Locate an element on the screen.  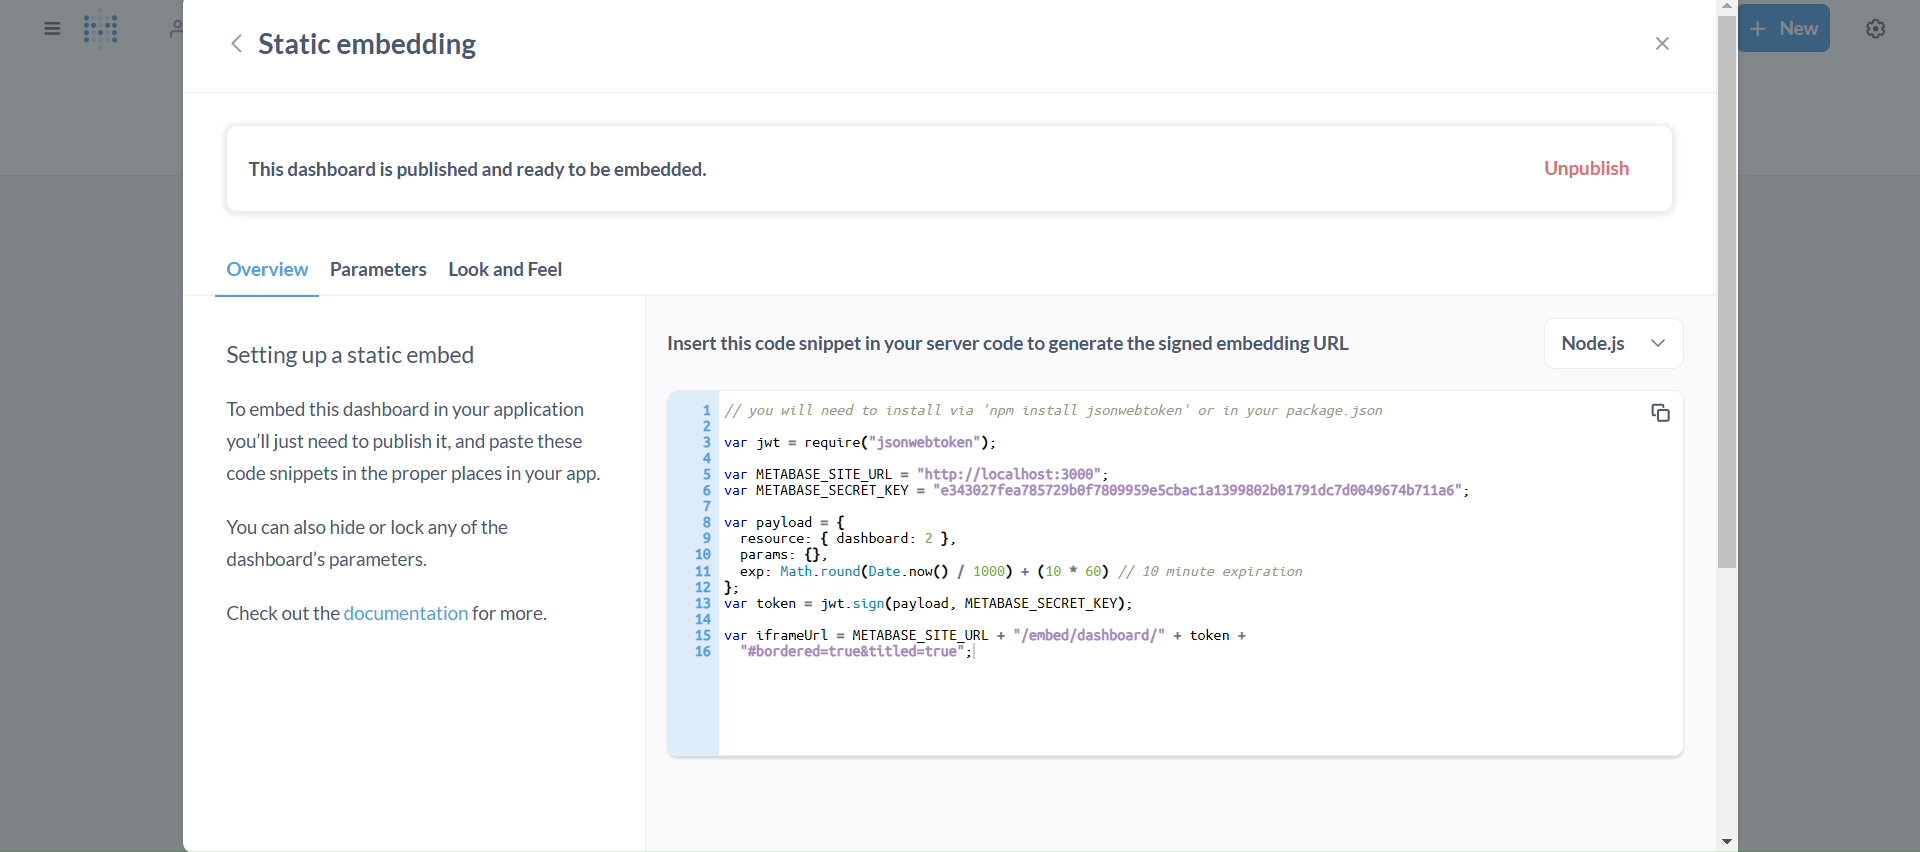
back is located at coordinates (236, 46).